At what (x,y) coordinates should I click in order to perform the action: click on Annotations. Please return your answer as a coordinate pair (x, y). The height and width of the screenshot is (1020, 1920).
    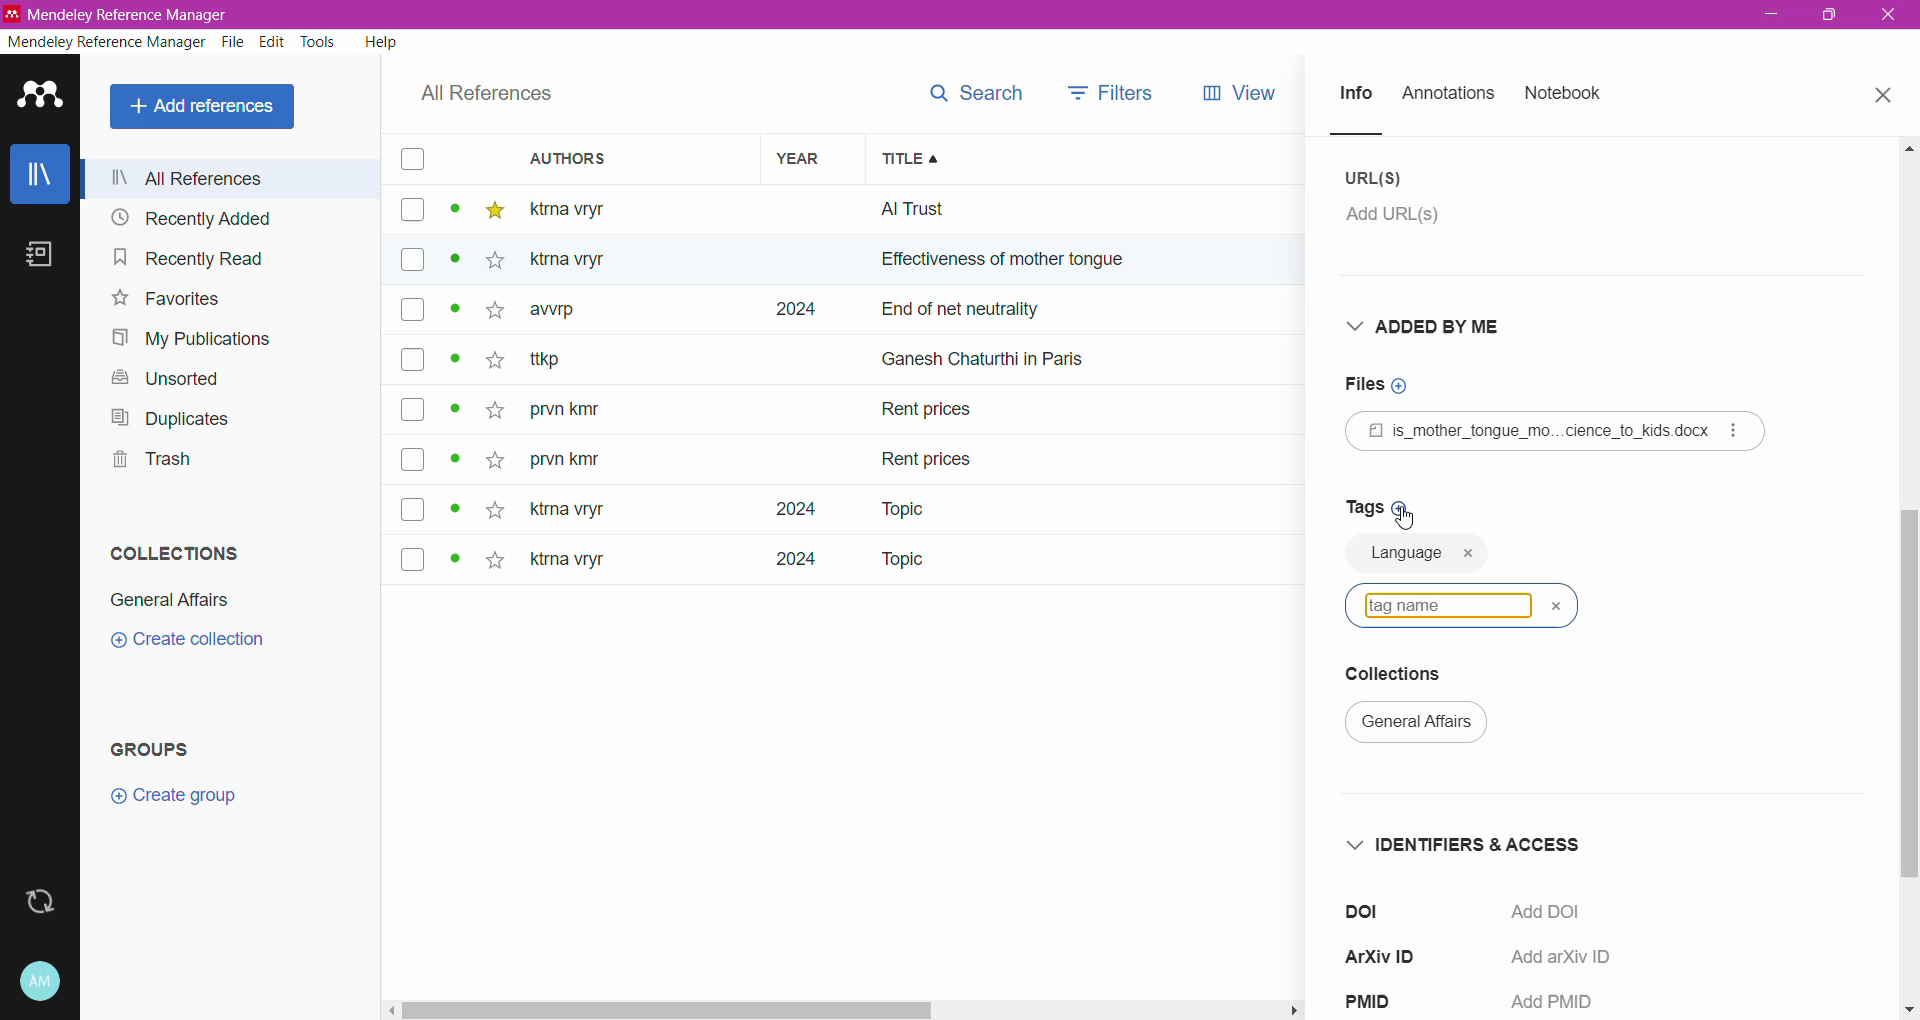
    Looking at the image, I should click on (1448, 95).